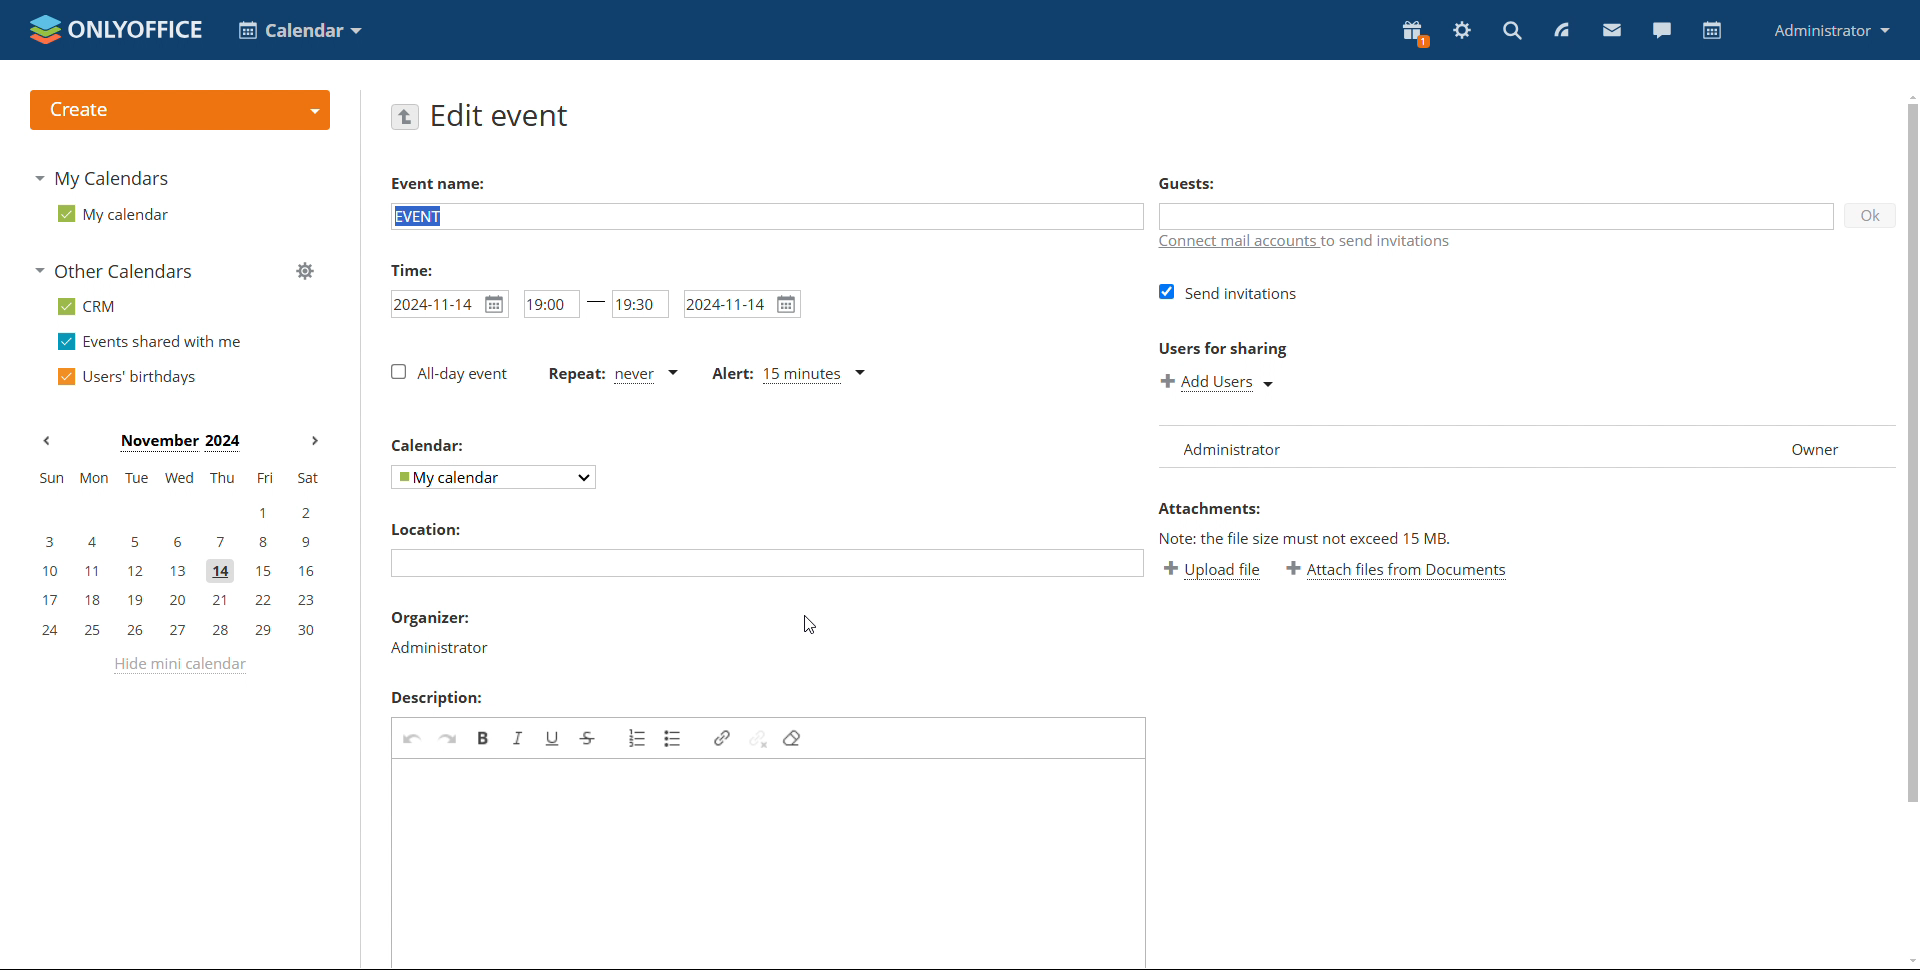 The image size is (1920, 970). I want to click on search, so click(1510, 31).